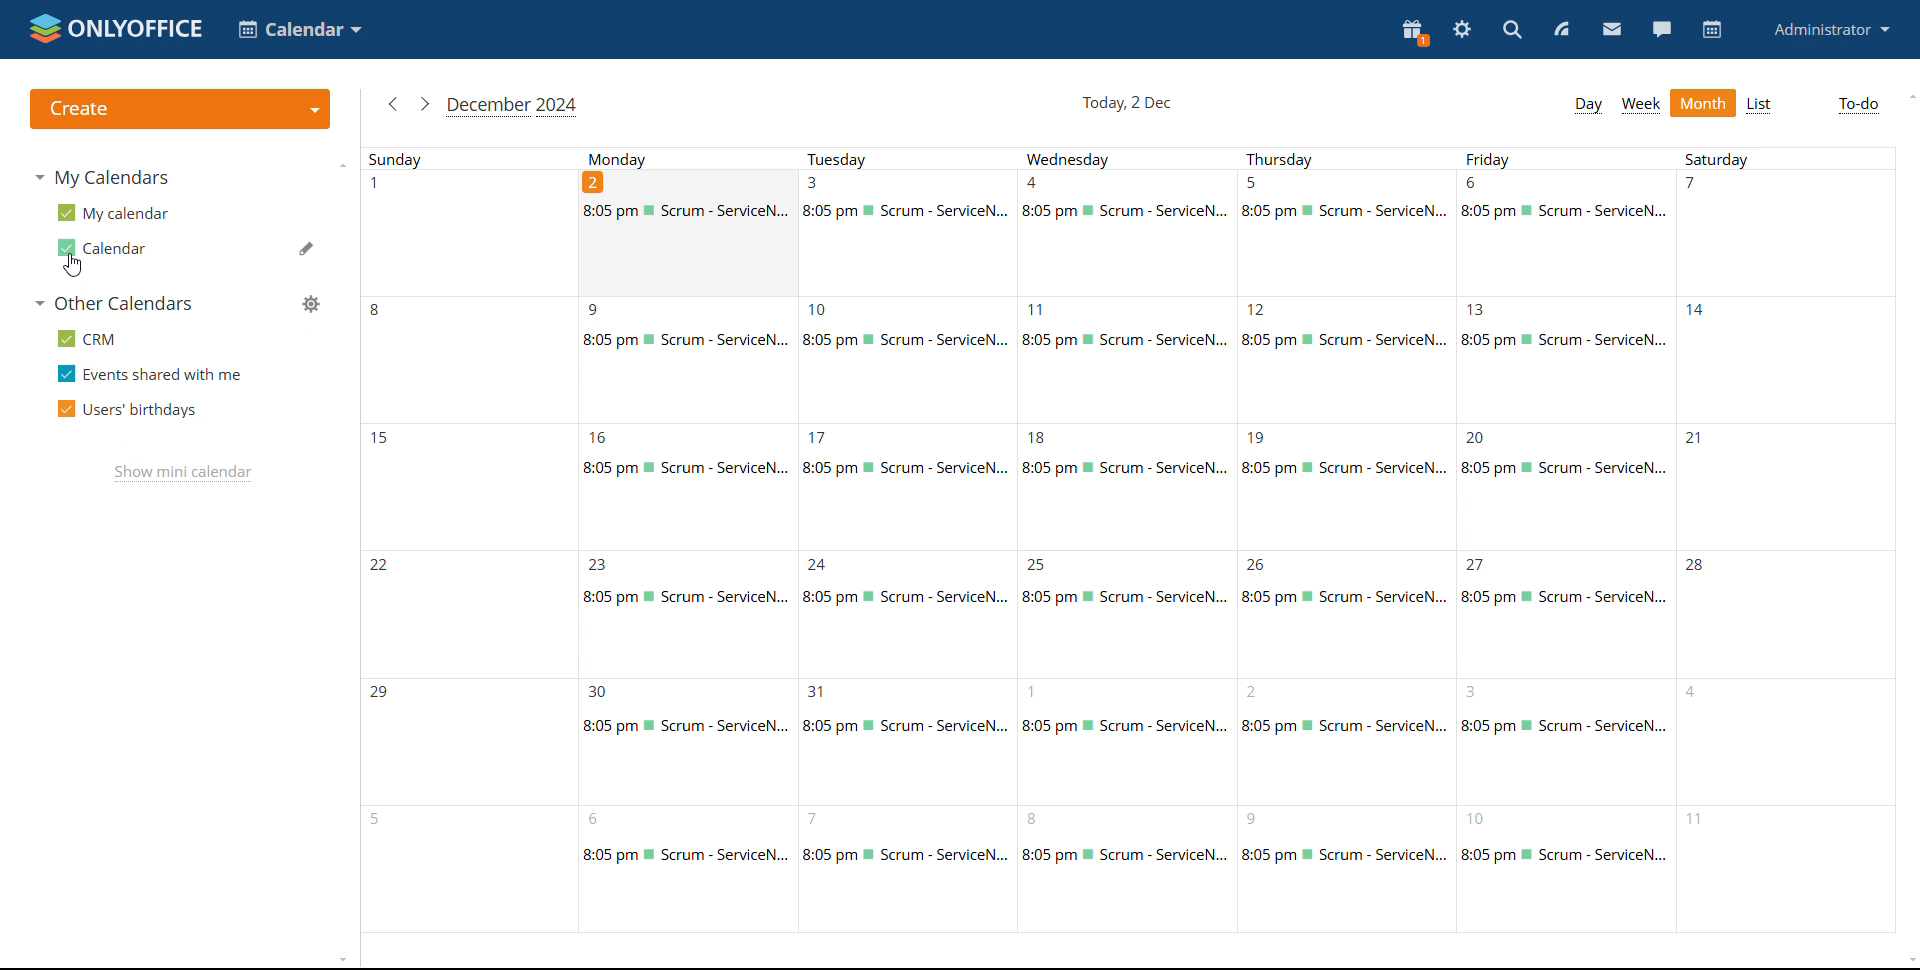  I want to click on 29, so click(462, 738).